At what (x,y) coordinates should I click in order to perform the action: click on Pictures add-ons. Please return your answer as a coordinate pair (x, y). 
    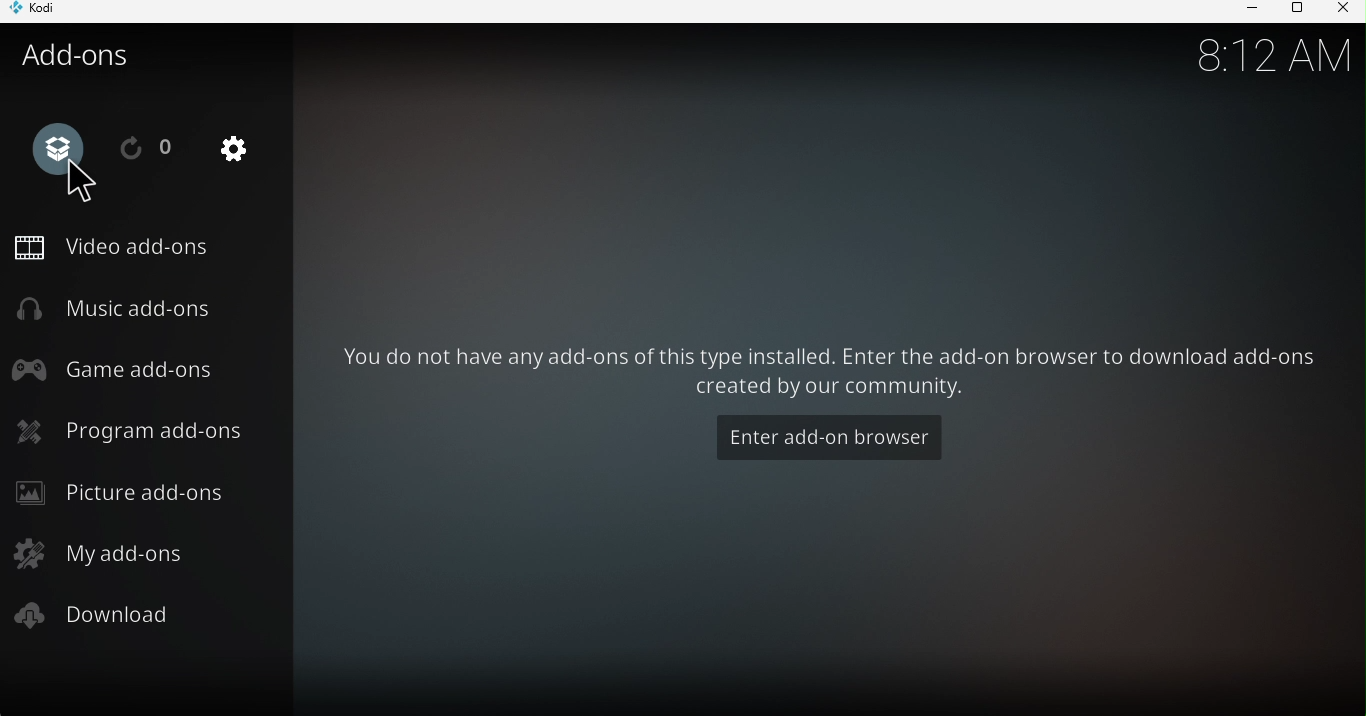
    Looking at the image, I should click on (125, 490).